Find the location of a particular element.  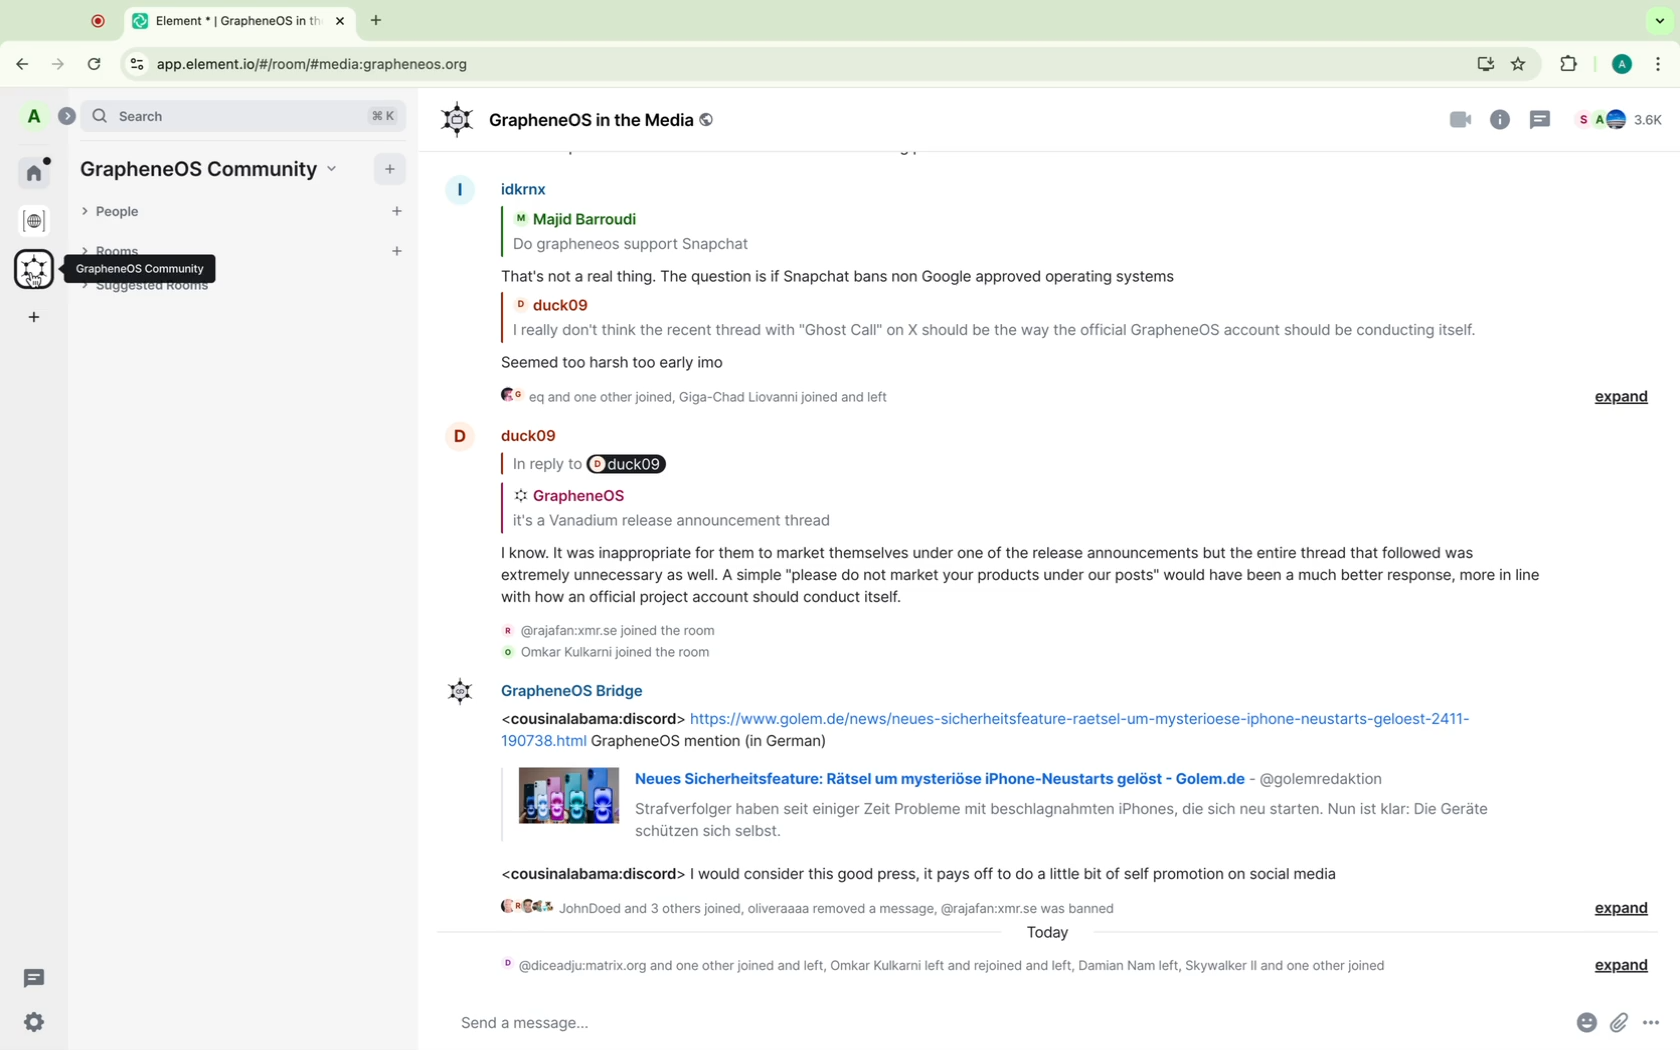

install elements is located at coordinates (1486, 66).